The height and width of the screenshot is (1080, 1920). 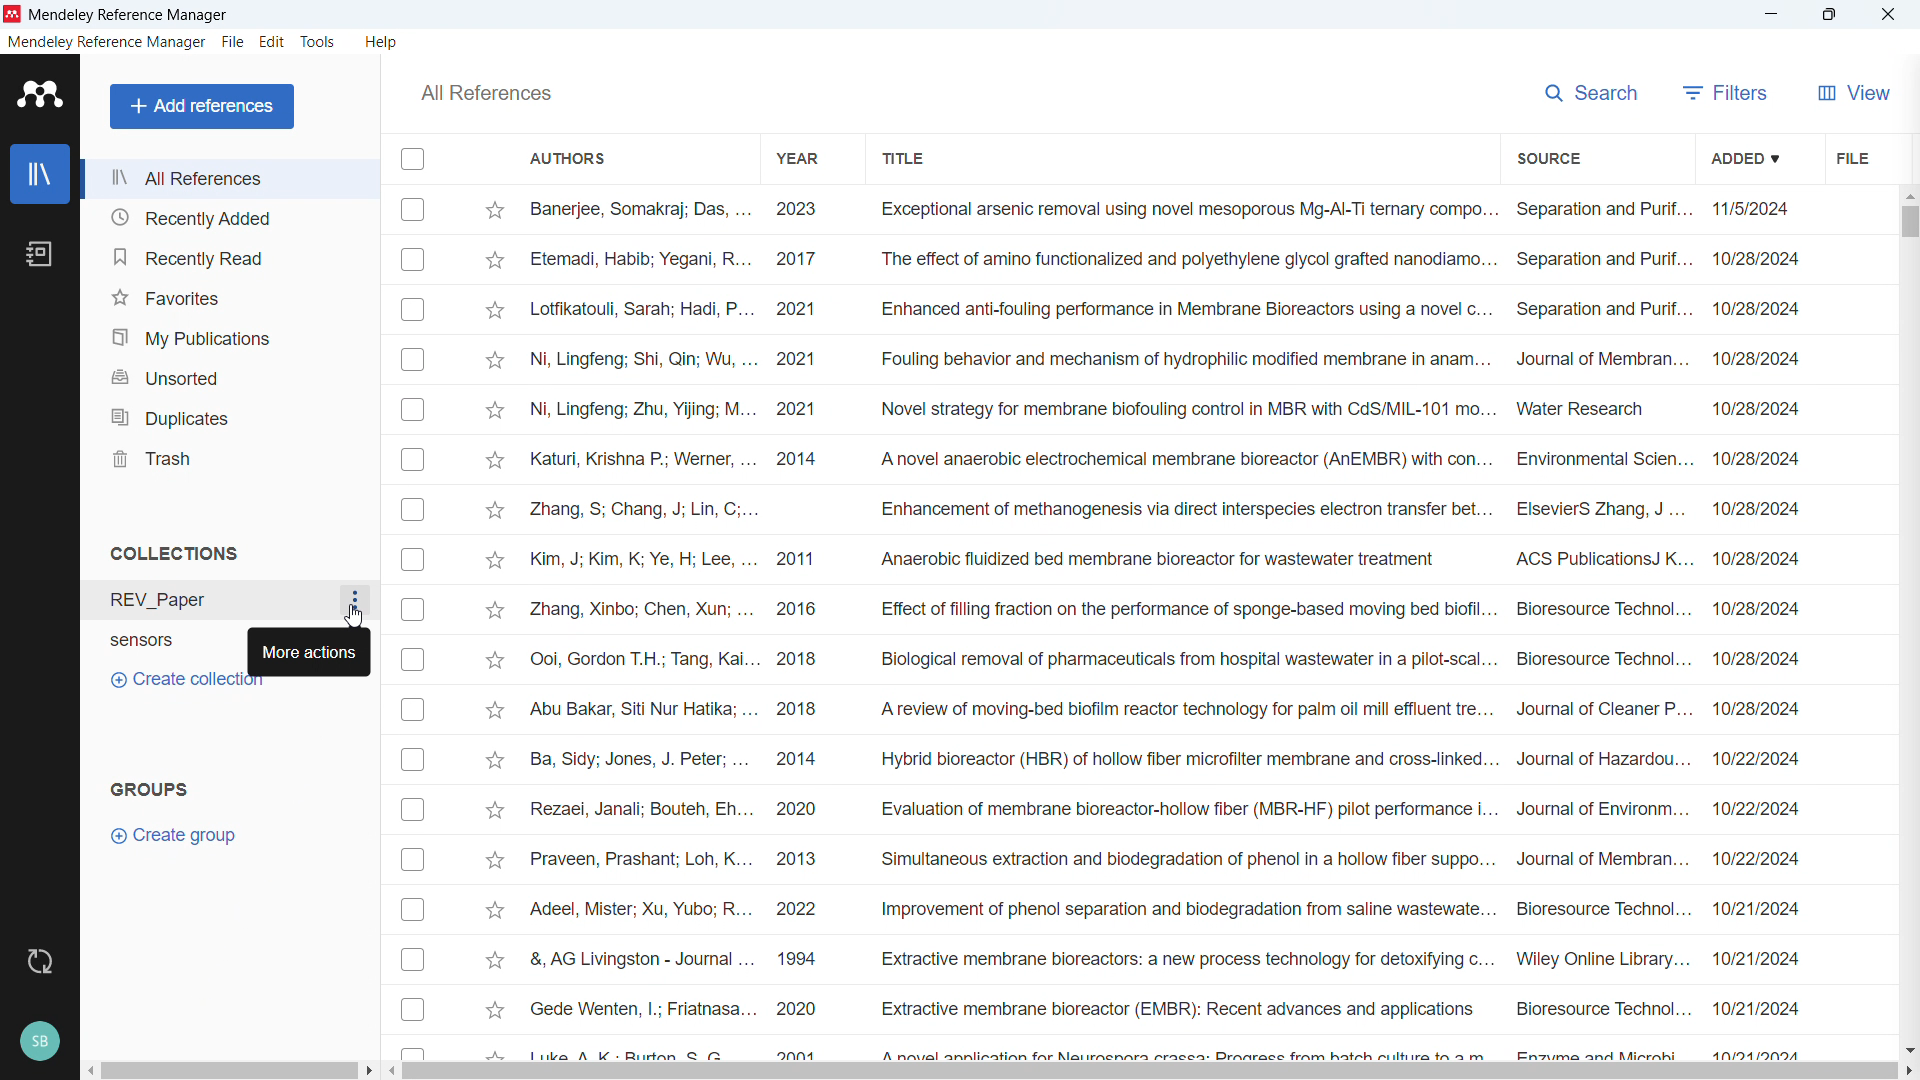 I want to click on Gede Wenten, |; Friatnasa... 2020 Extractive membrane bioreactor (EMBR): Recent advances and applications Bioresource Technol... 10/21/2024, so click(x=1165, y=1008).